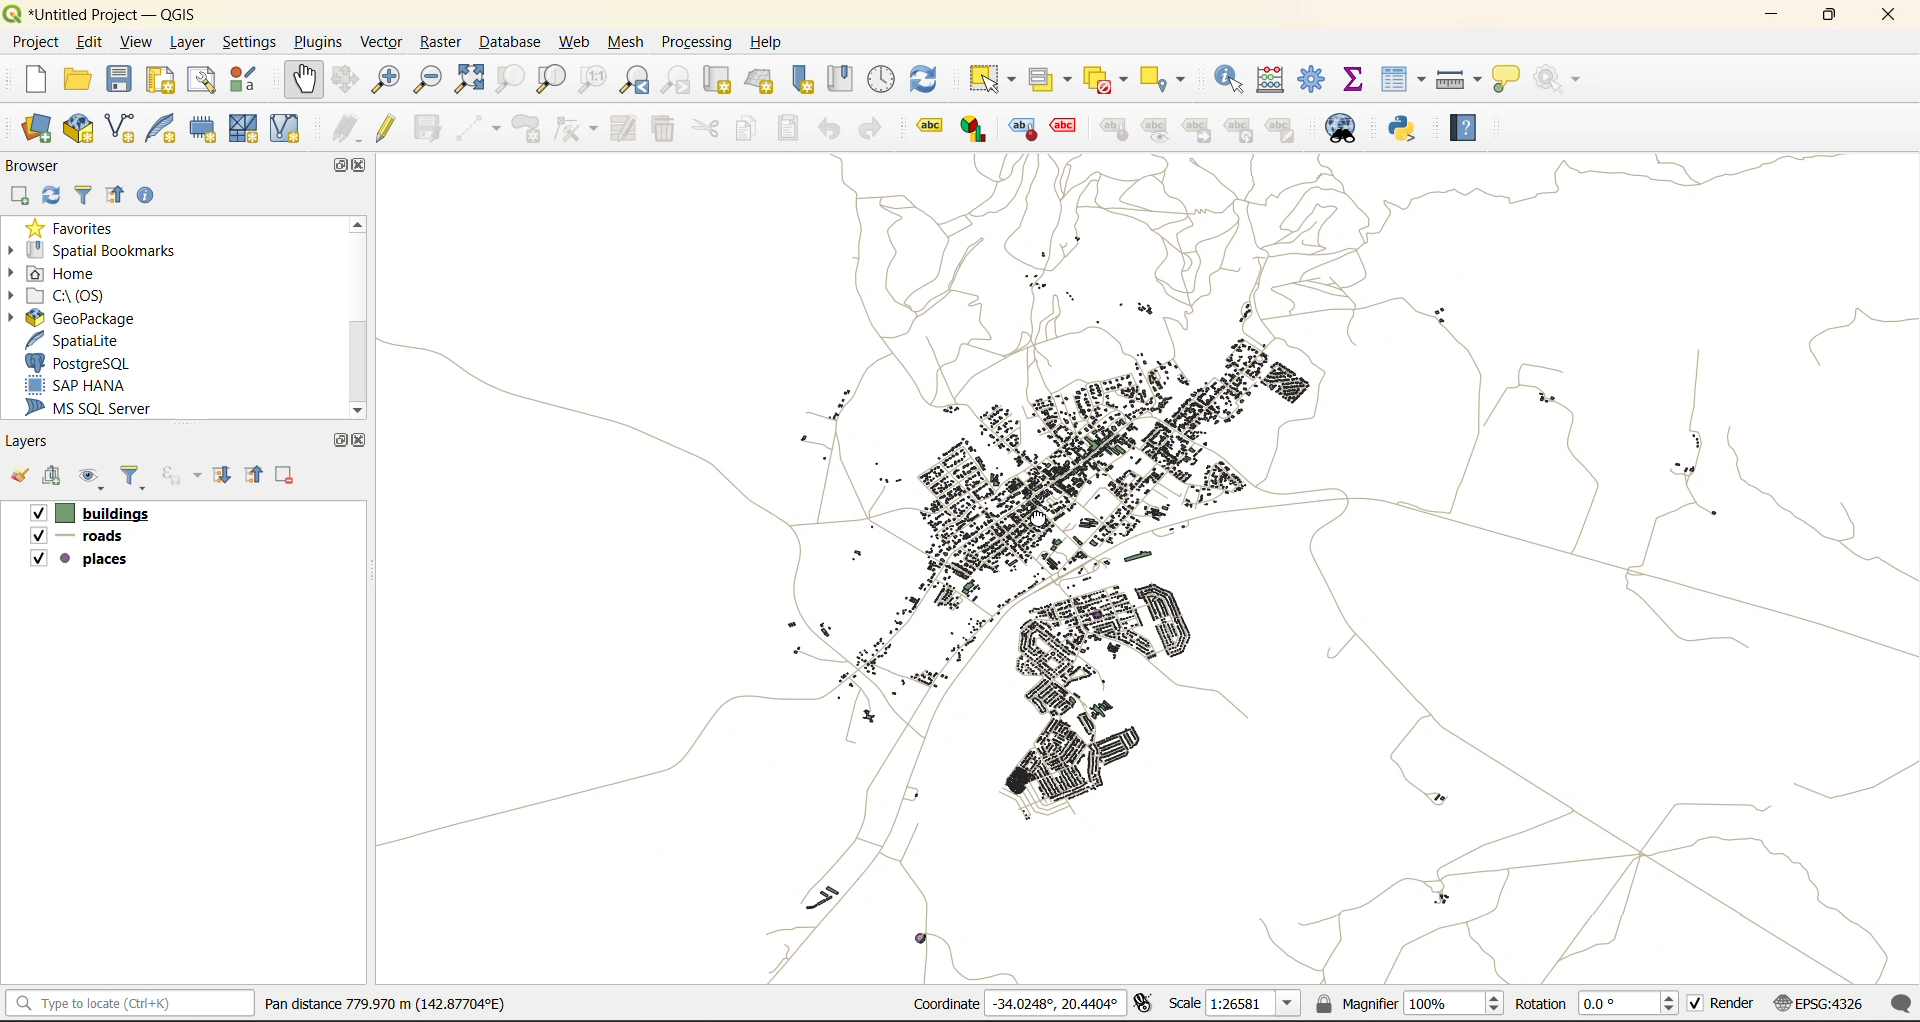 The image size is (1920, 1022). I want to click on new mesh, so click(246, 128).